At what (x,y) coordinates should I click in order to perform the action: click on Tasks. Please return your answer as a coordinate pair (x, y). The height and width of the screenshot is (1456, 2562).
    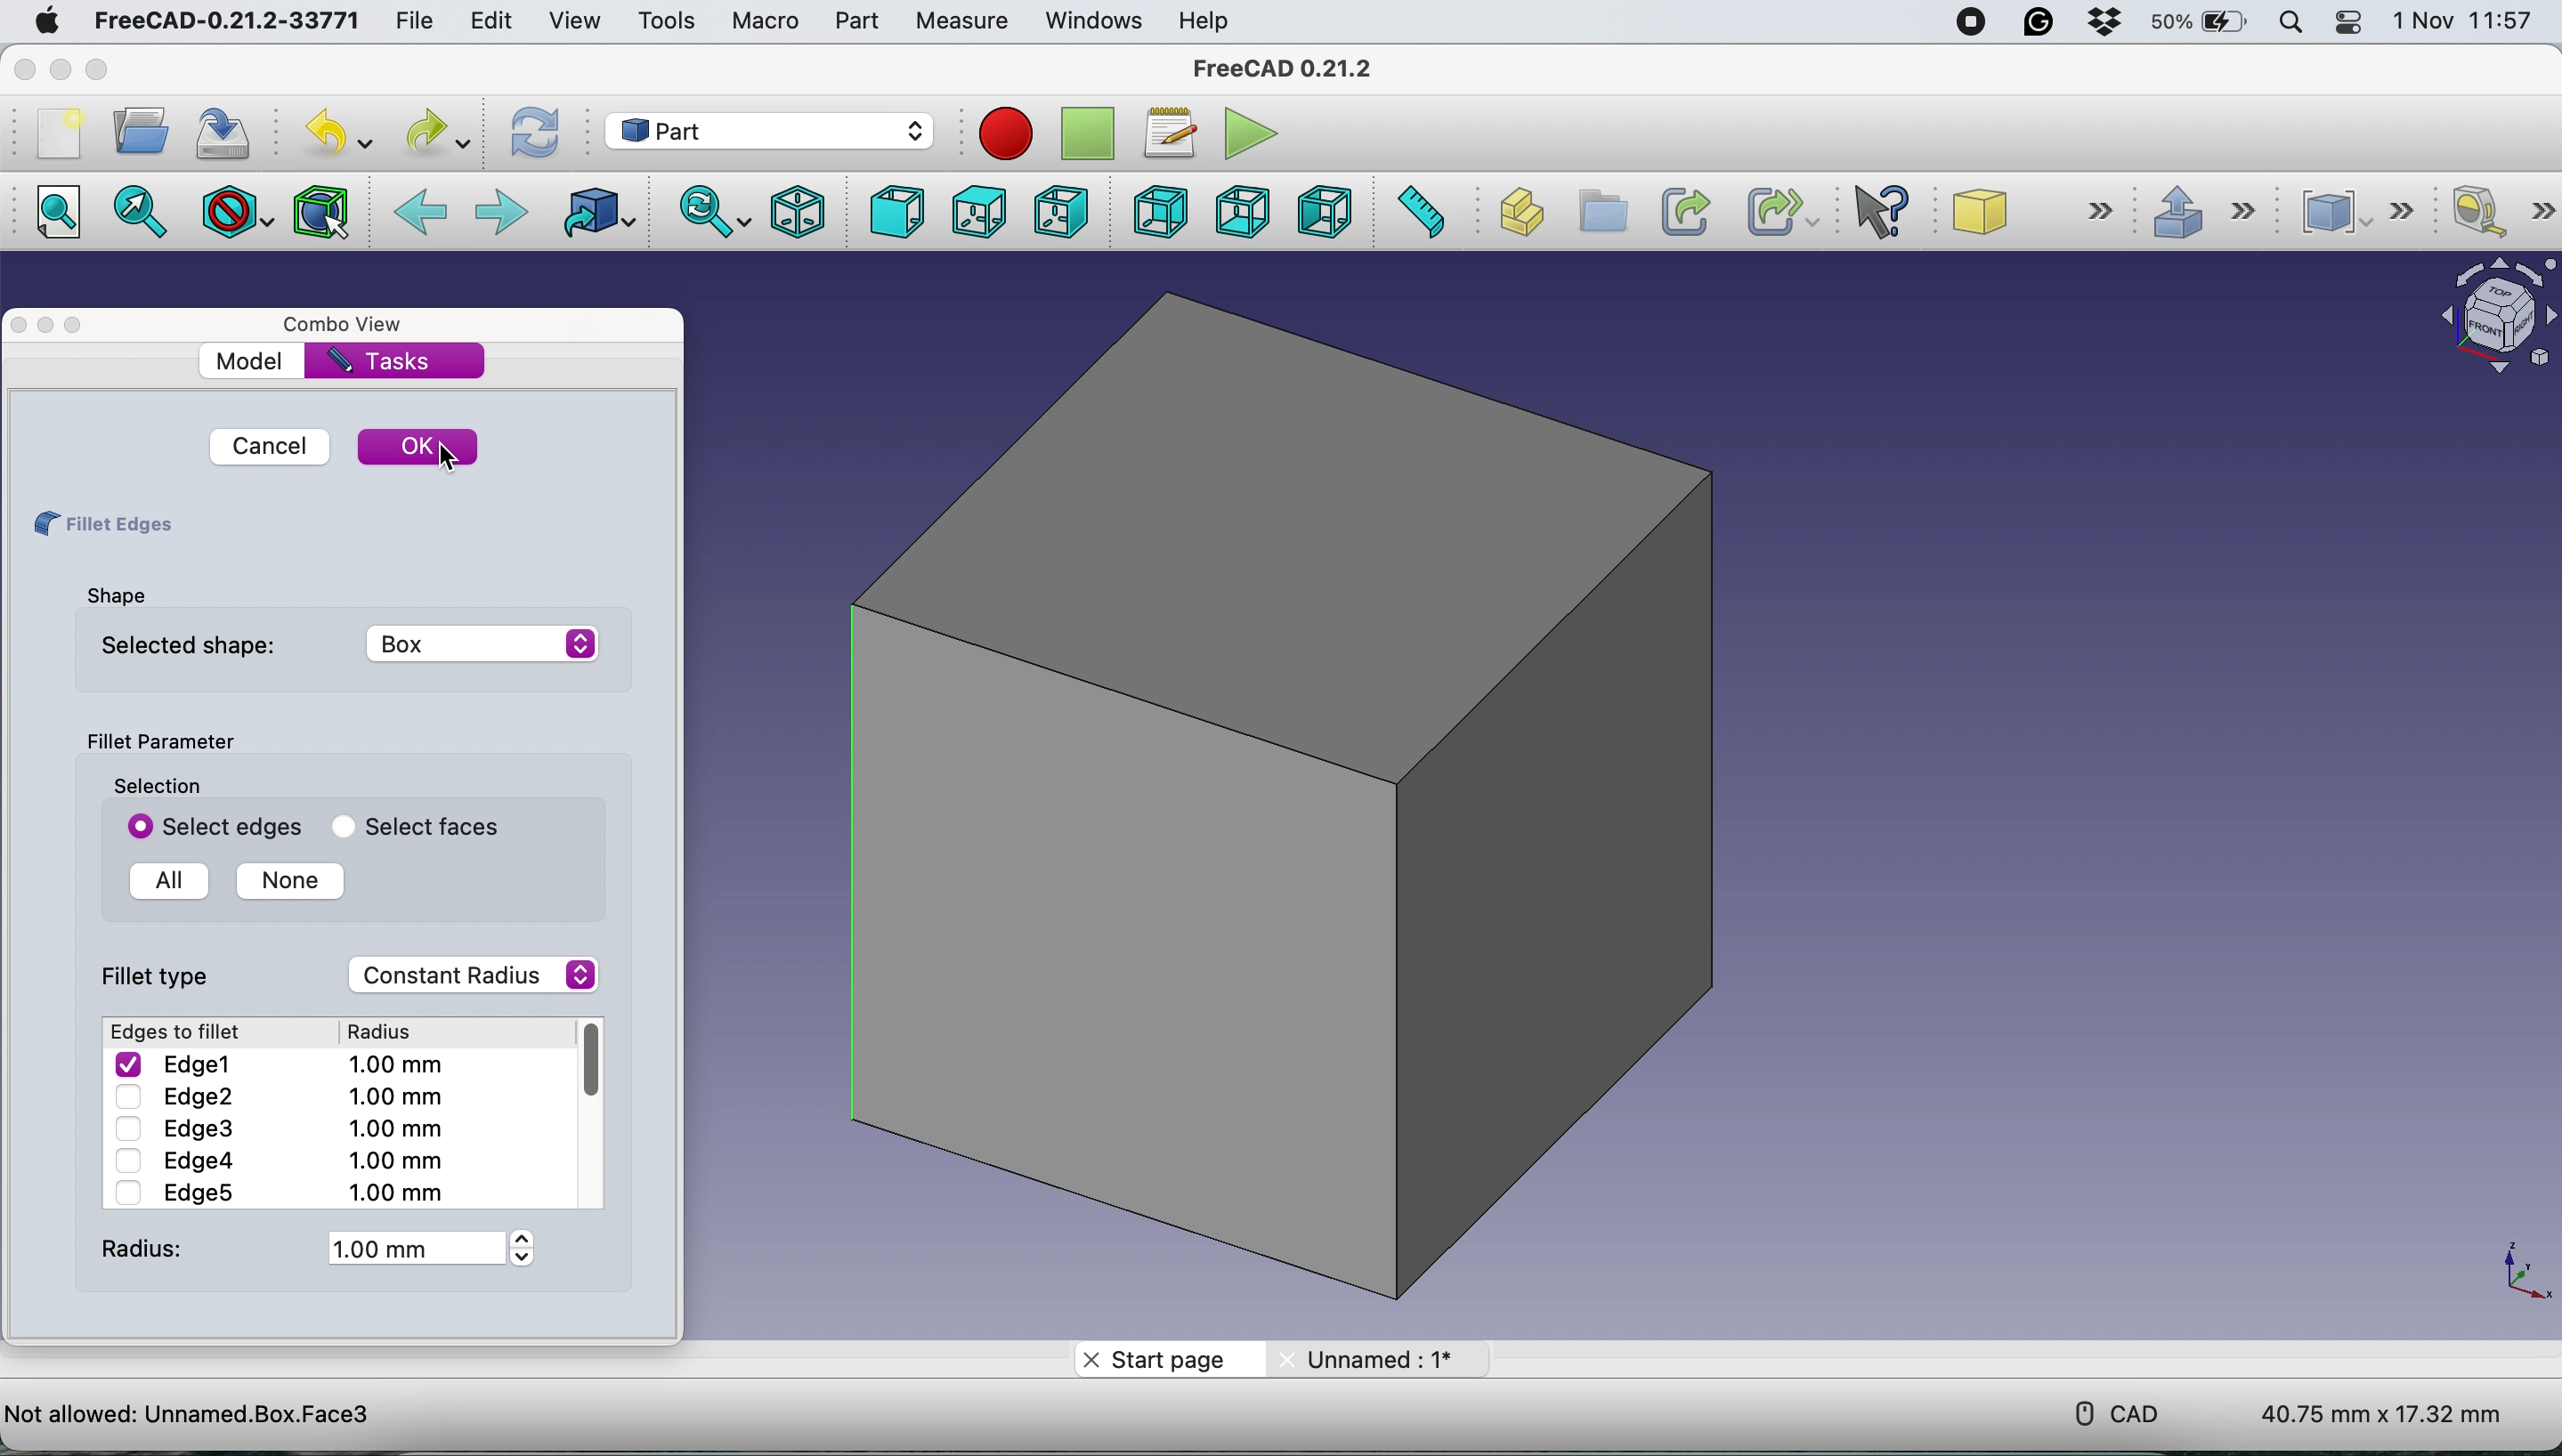
    Looking at the image, I should click on (381, 359).